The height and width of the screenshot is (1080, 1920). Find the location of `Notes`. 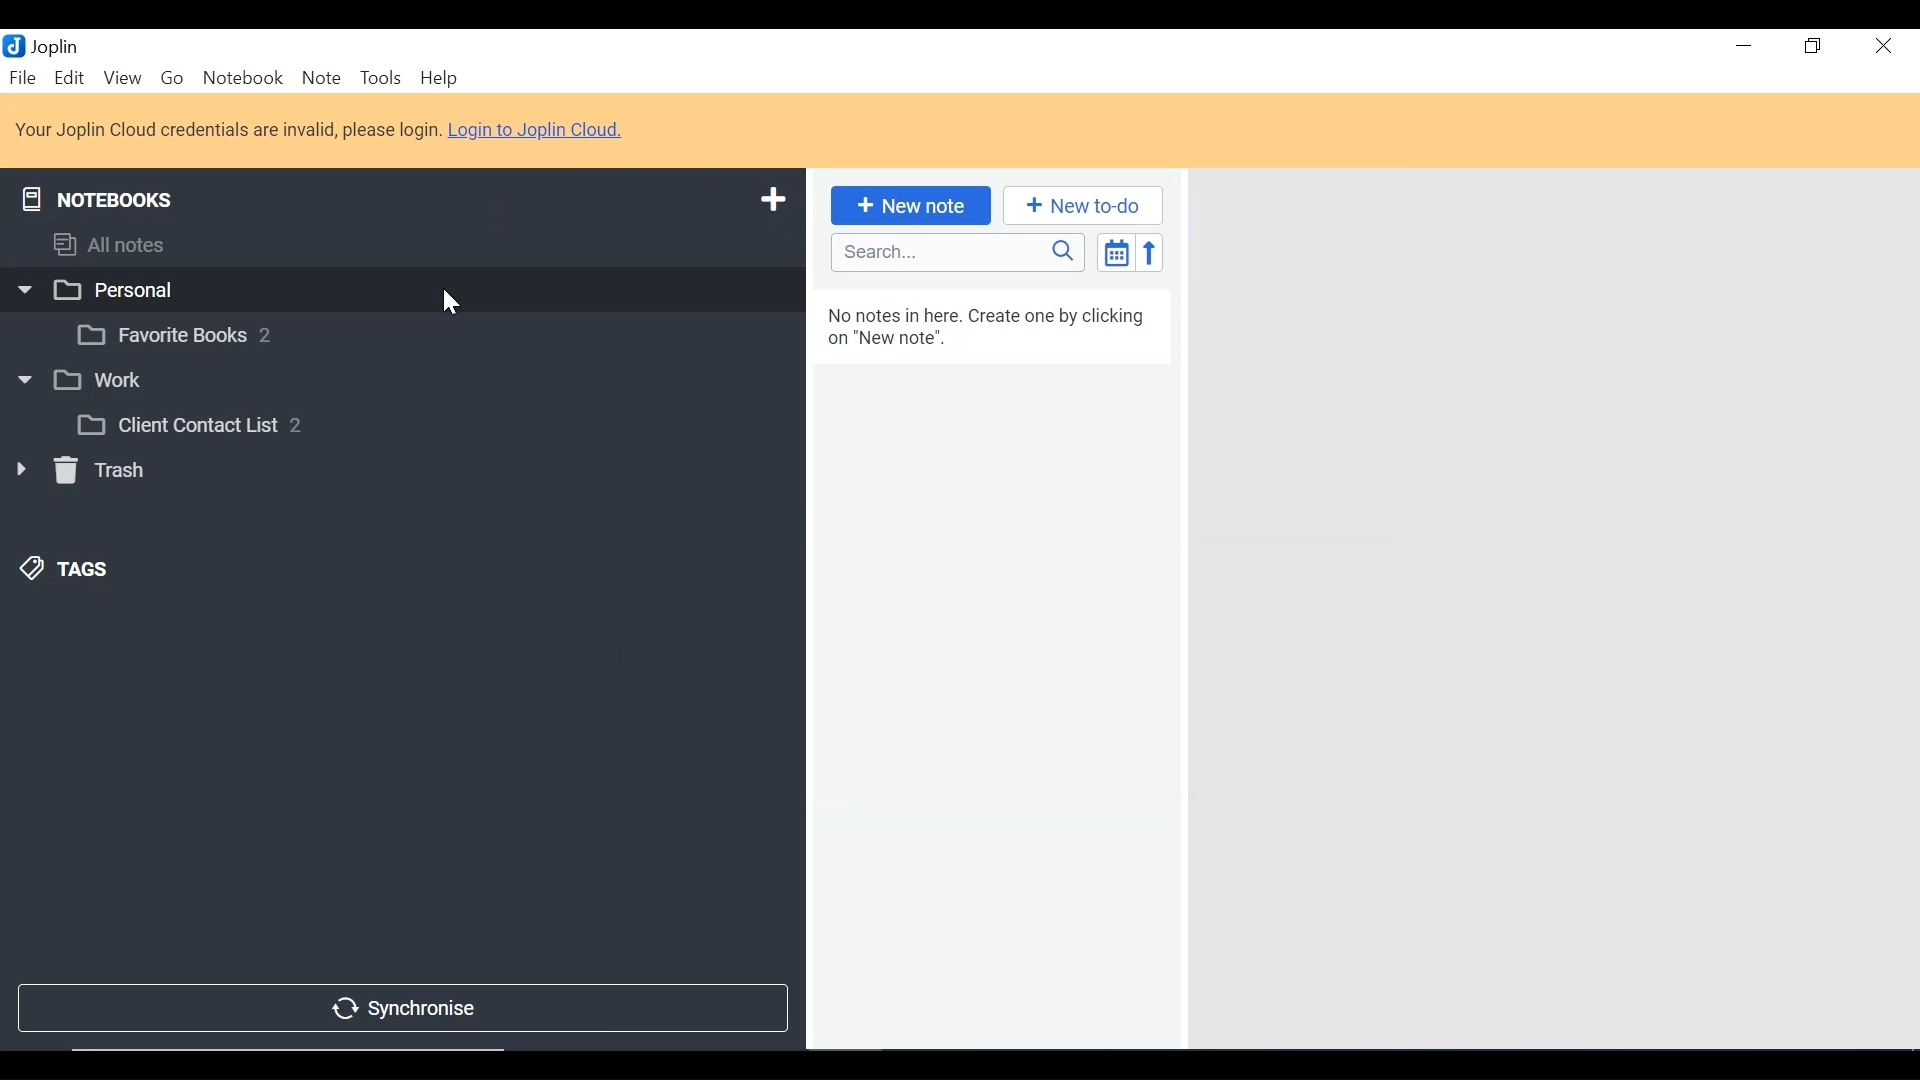

Notes is located at coordinates (992, 667).